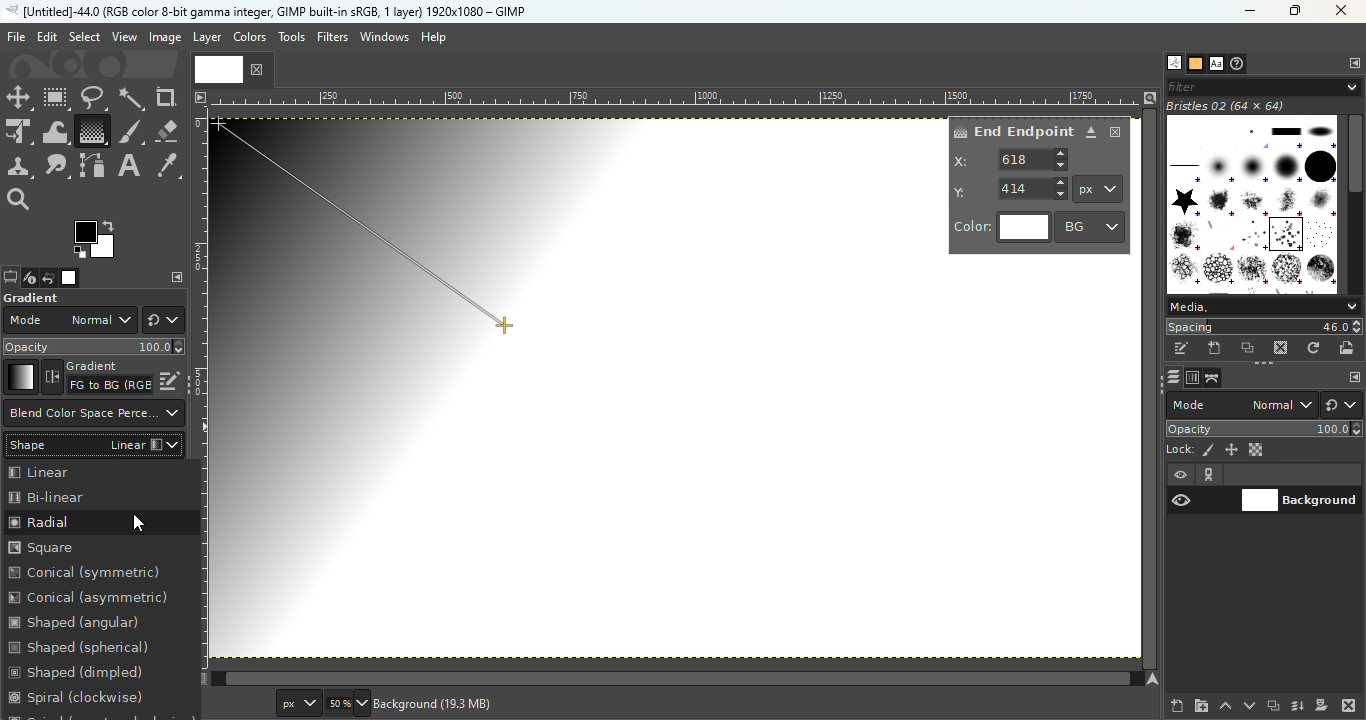  I want to click on View, so click(125, 37).